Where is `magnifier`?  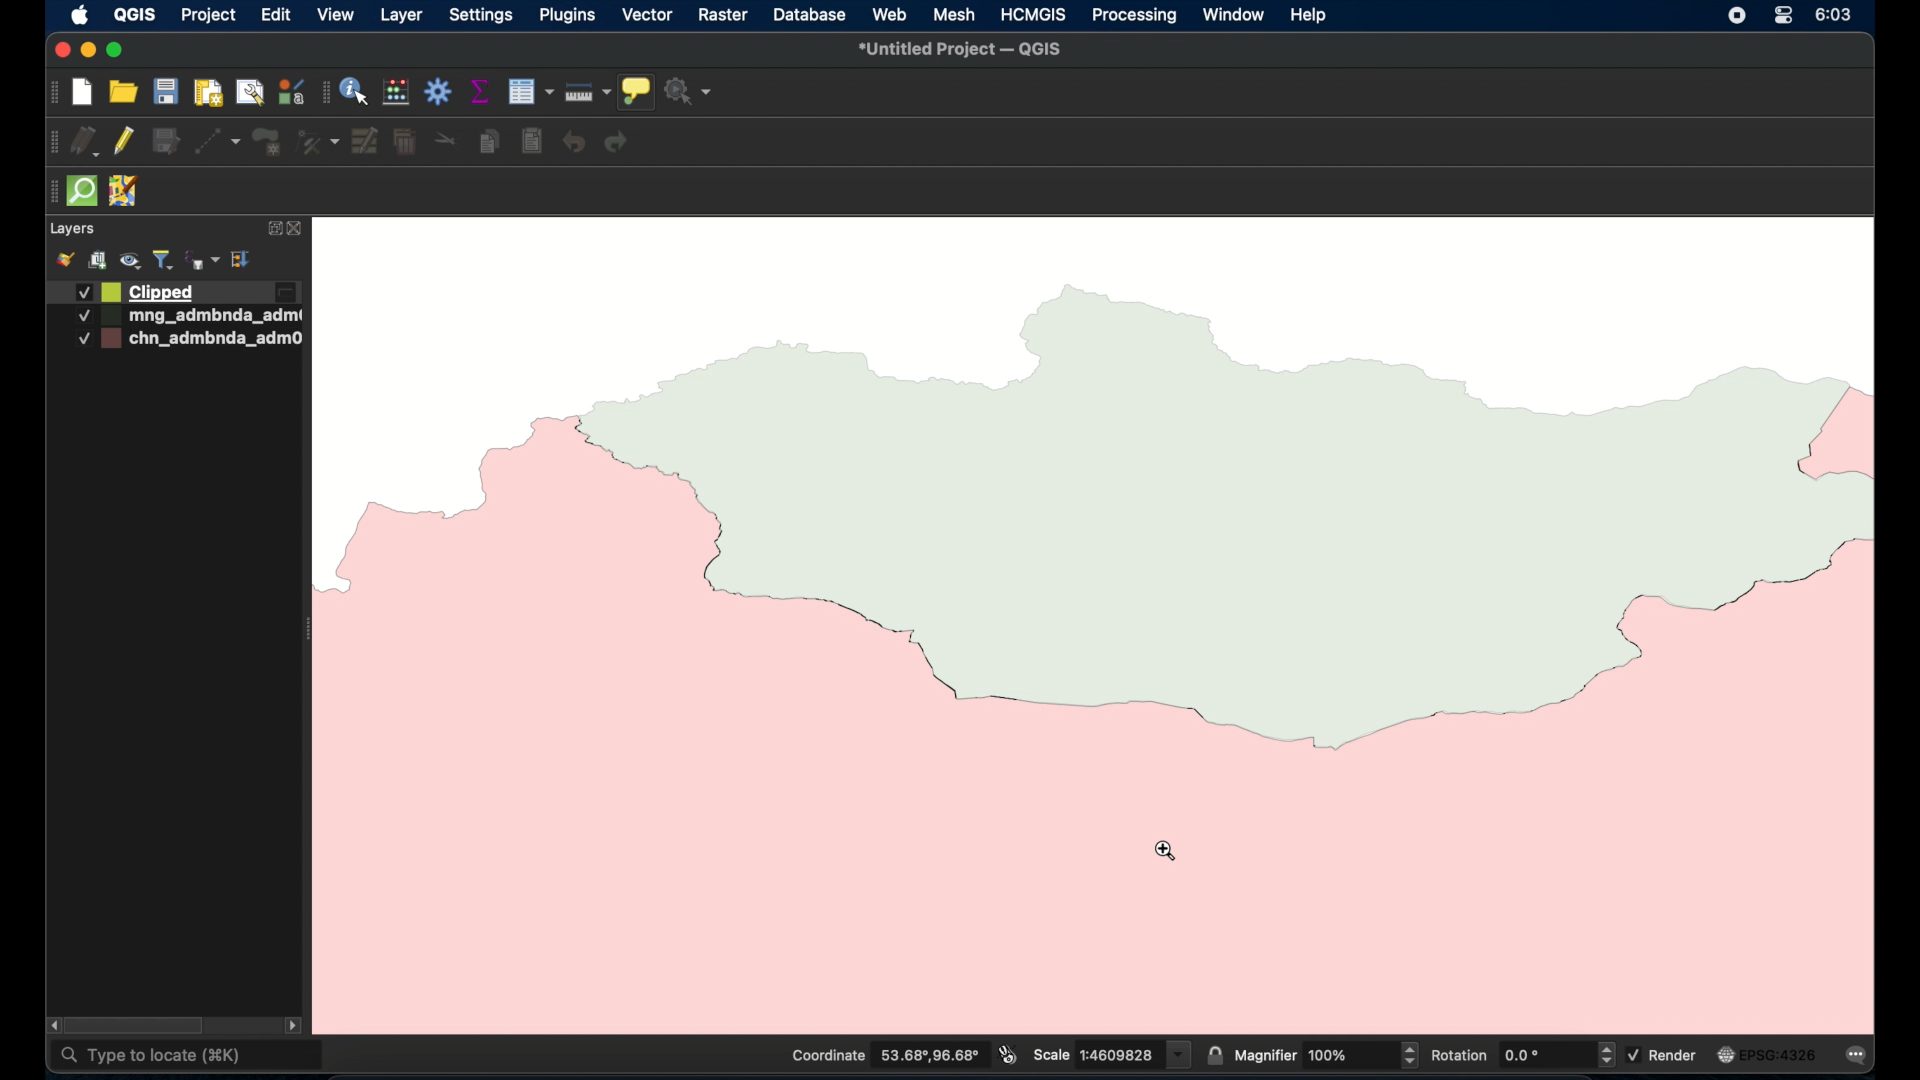
magnifier is located at coordinates (1326, 1054).